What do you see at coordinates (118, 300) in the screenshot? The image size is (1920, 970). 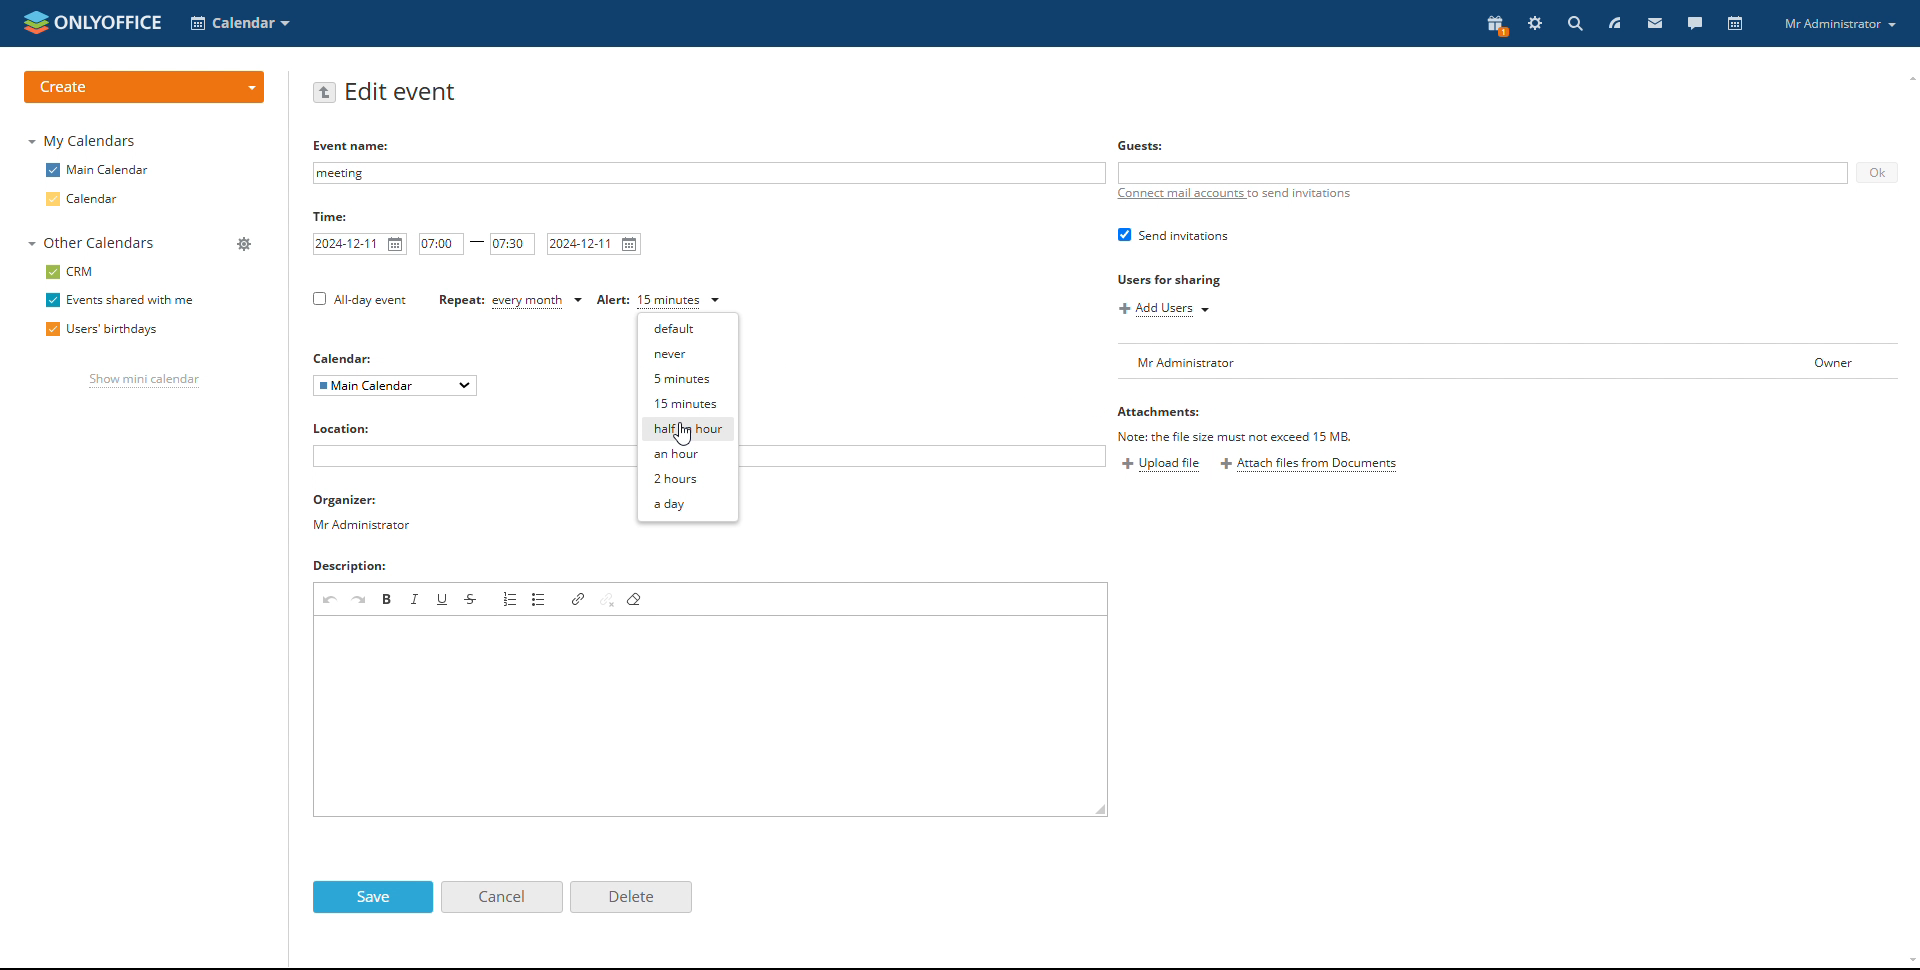 I see `events shared with me` at bounding box center [118, 300].